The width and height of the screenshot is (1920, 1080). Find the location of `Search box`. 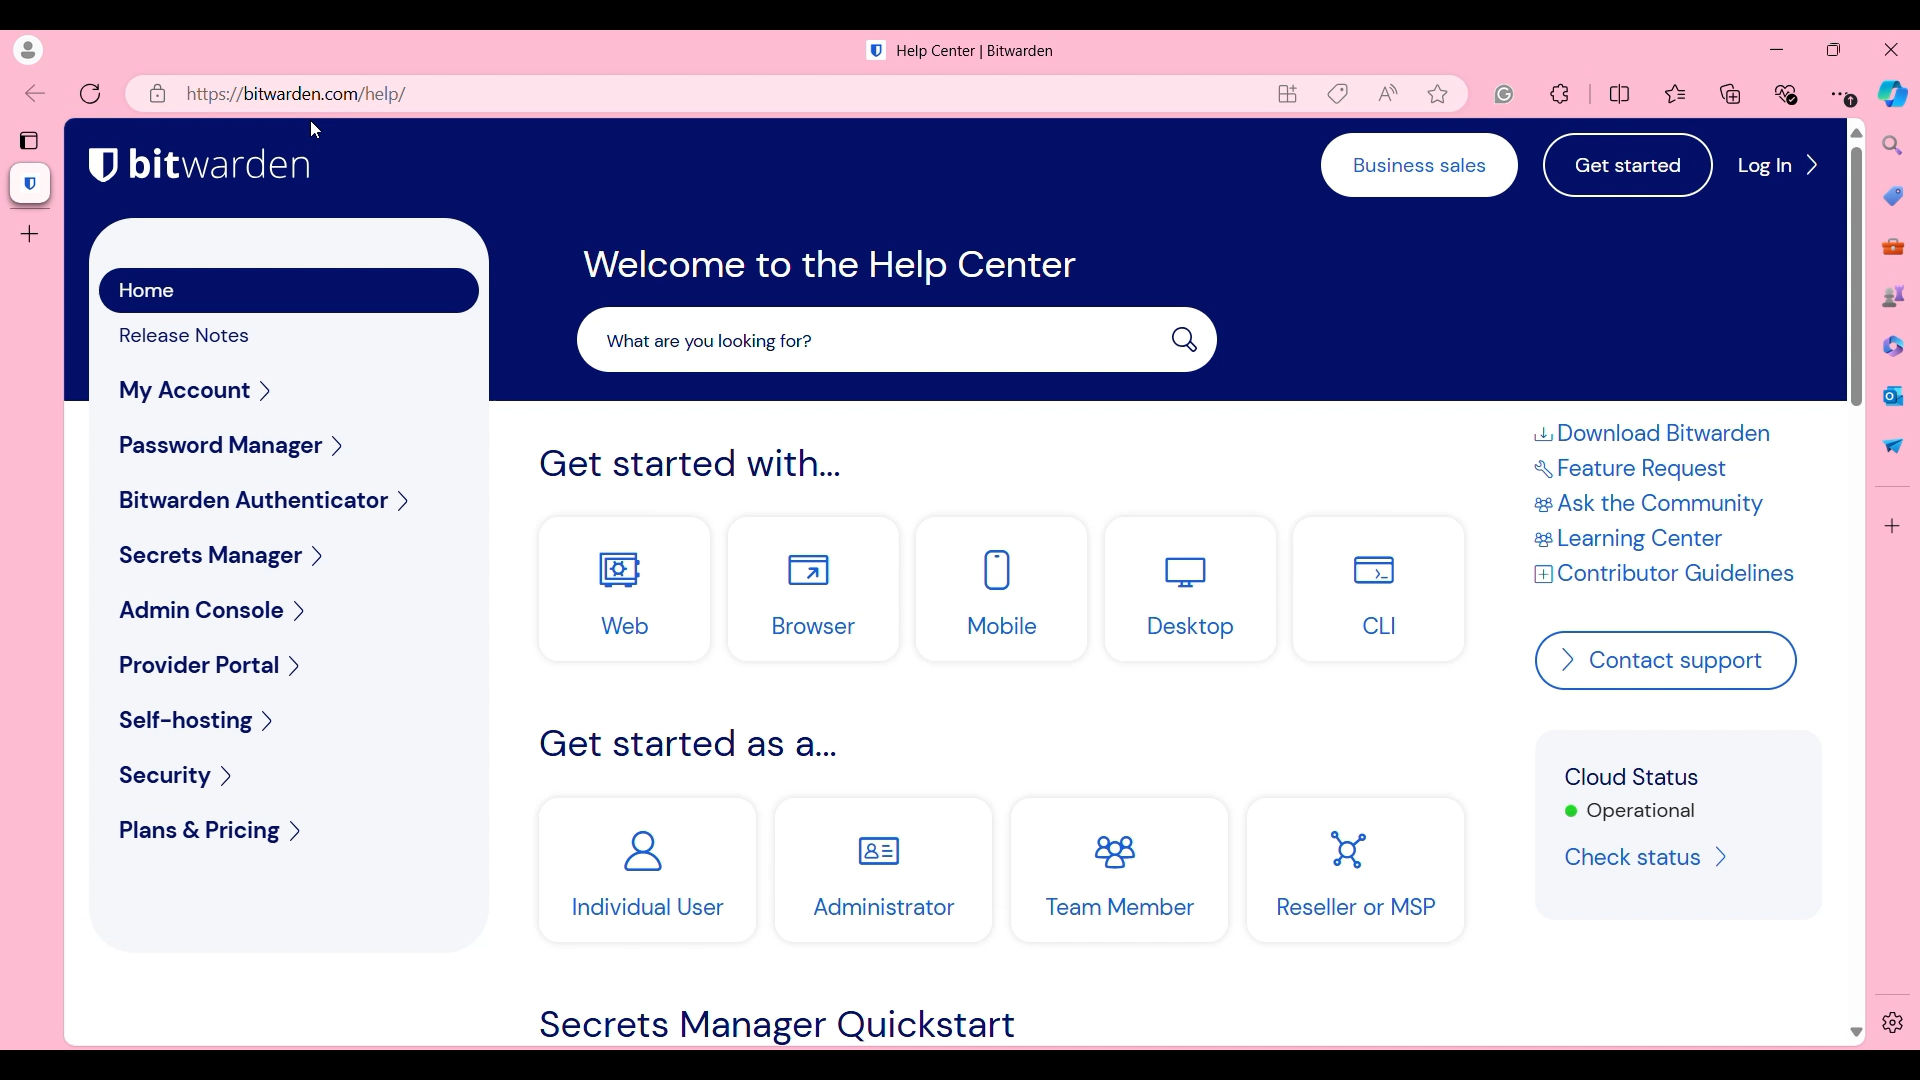

Search box is located at coordinates (898, 339).